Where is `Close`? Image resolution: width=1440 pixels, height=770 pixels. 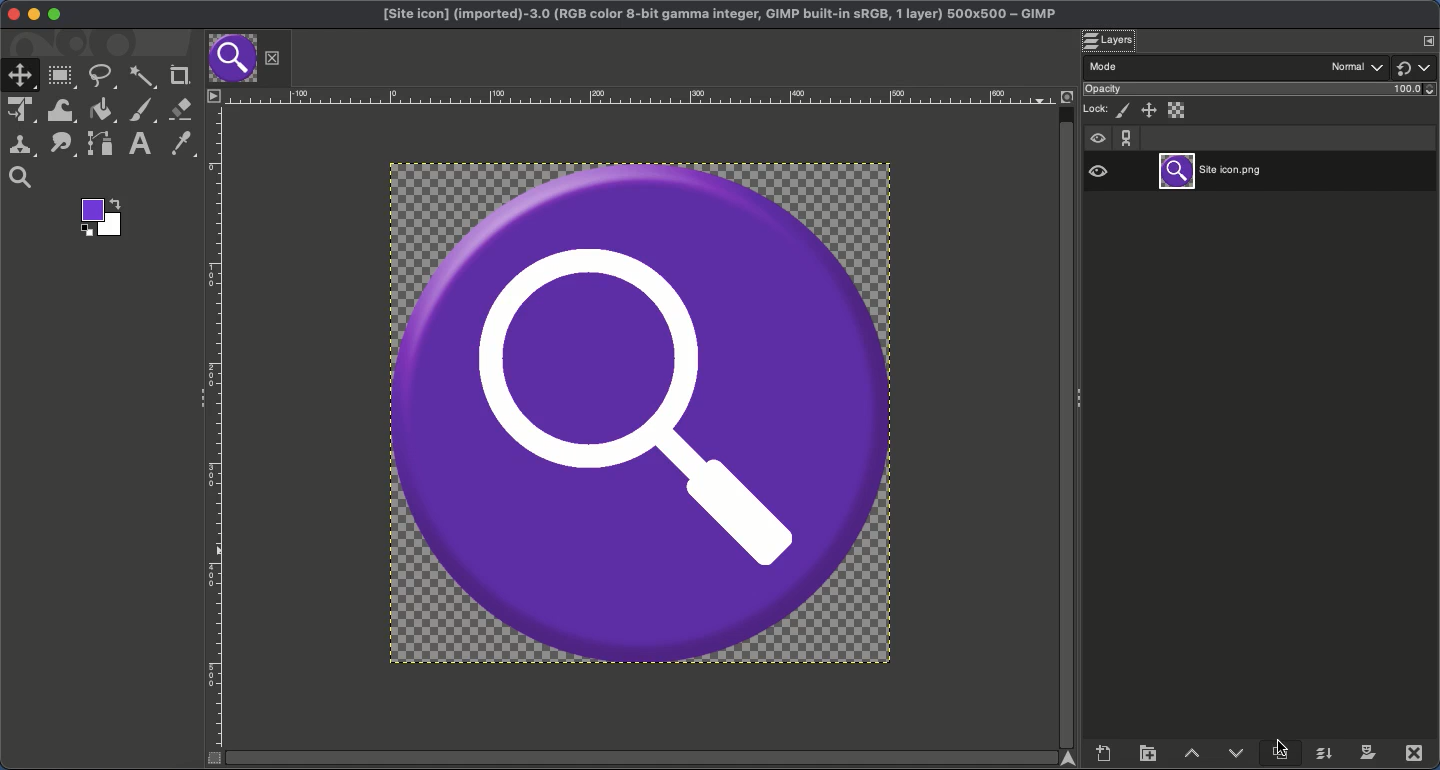
Close is located at coordinates (271, 59).